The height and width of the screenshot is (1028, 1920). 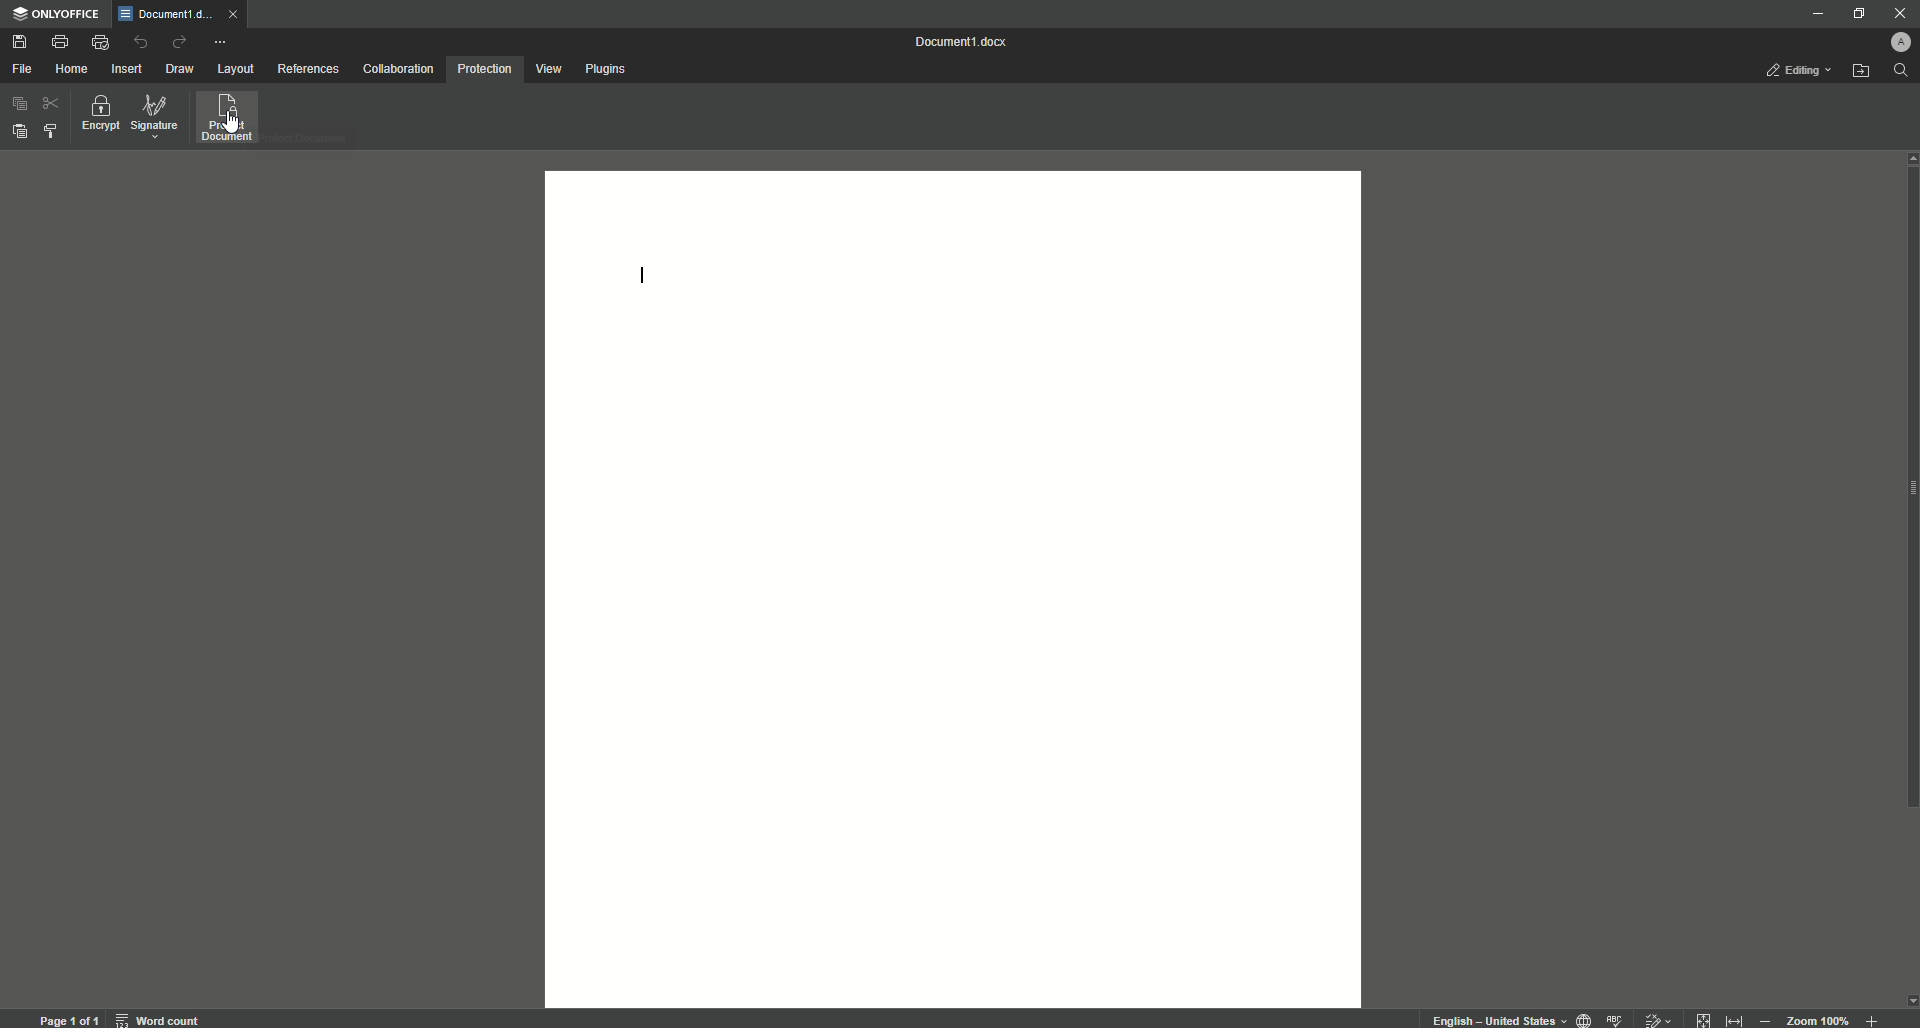 I want to click on Undo, so click(x=141, y=43).